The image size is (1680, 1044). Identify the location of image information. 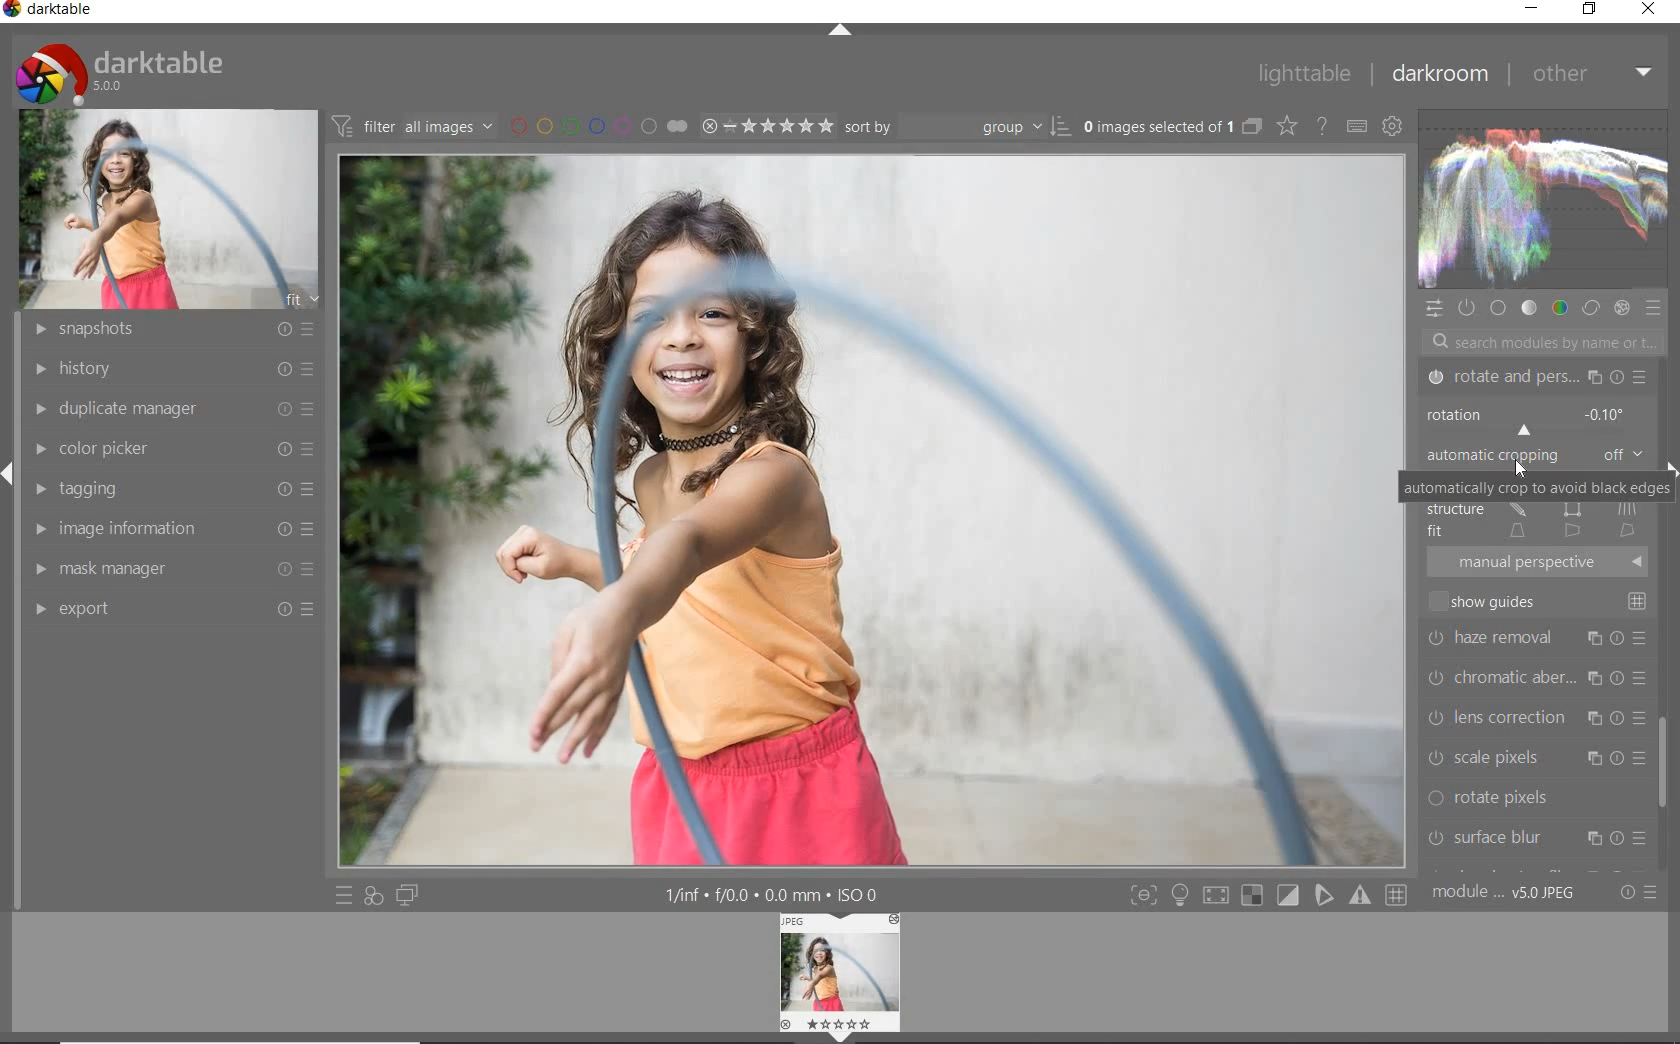
(172, 531).